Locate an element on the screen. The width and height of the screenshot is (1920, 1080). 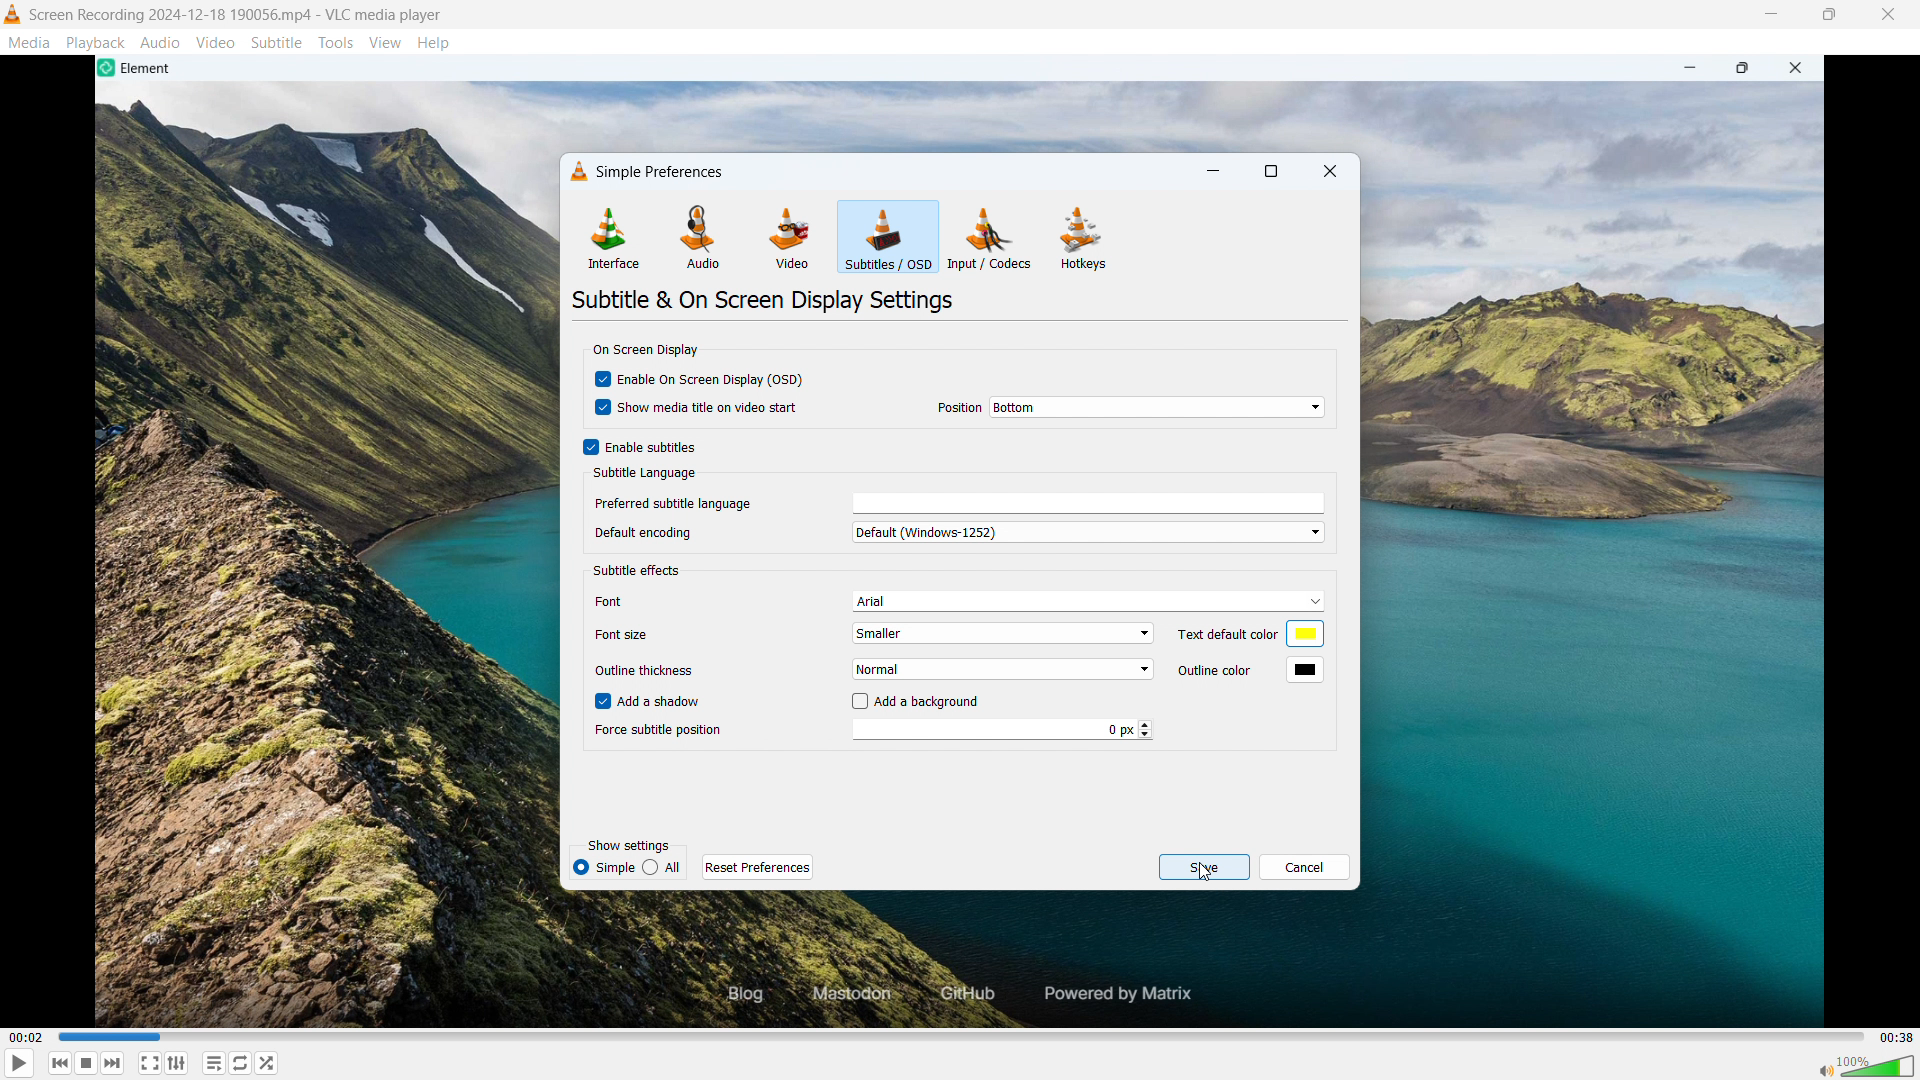
Outline color is located at coordinates (1226, 671).